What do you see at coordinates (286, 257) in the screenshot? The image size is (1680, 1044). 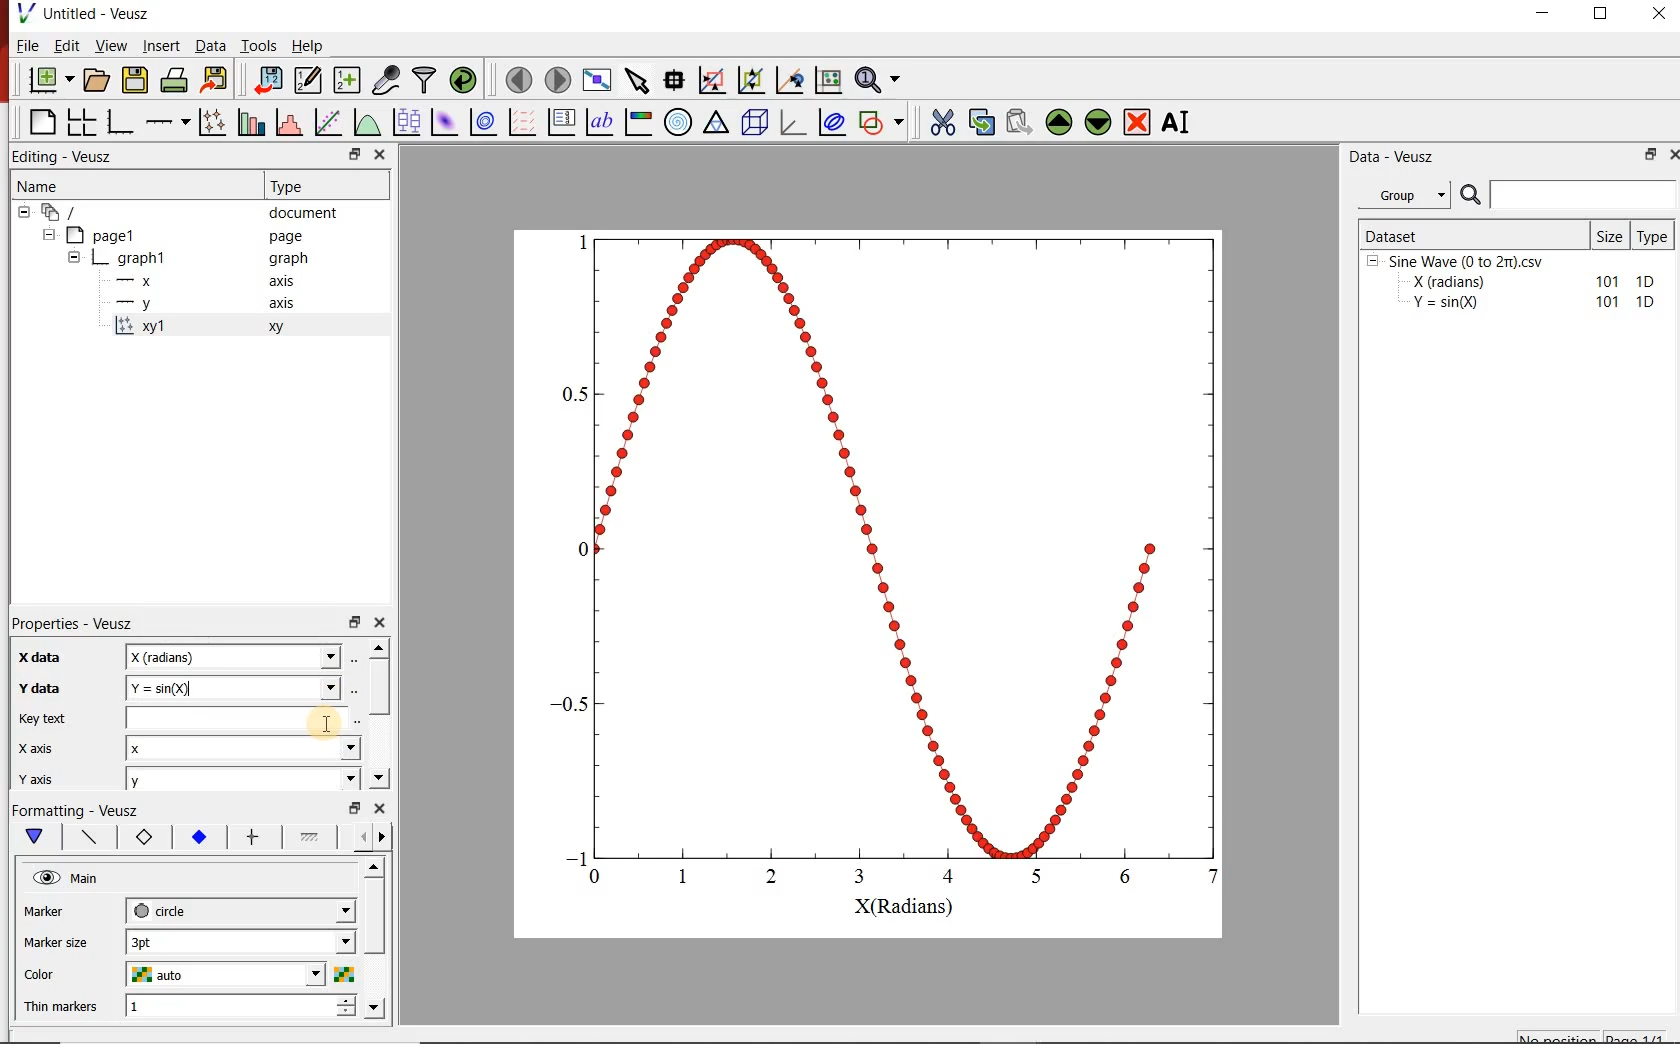 I see `graph` at bounding box center [286, 257].